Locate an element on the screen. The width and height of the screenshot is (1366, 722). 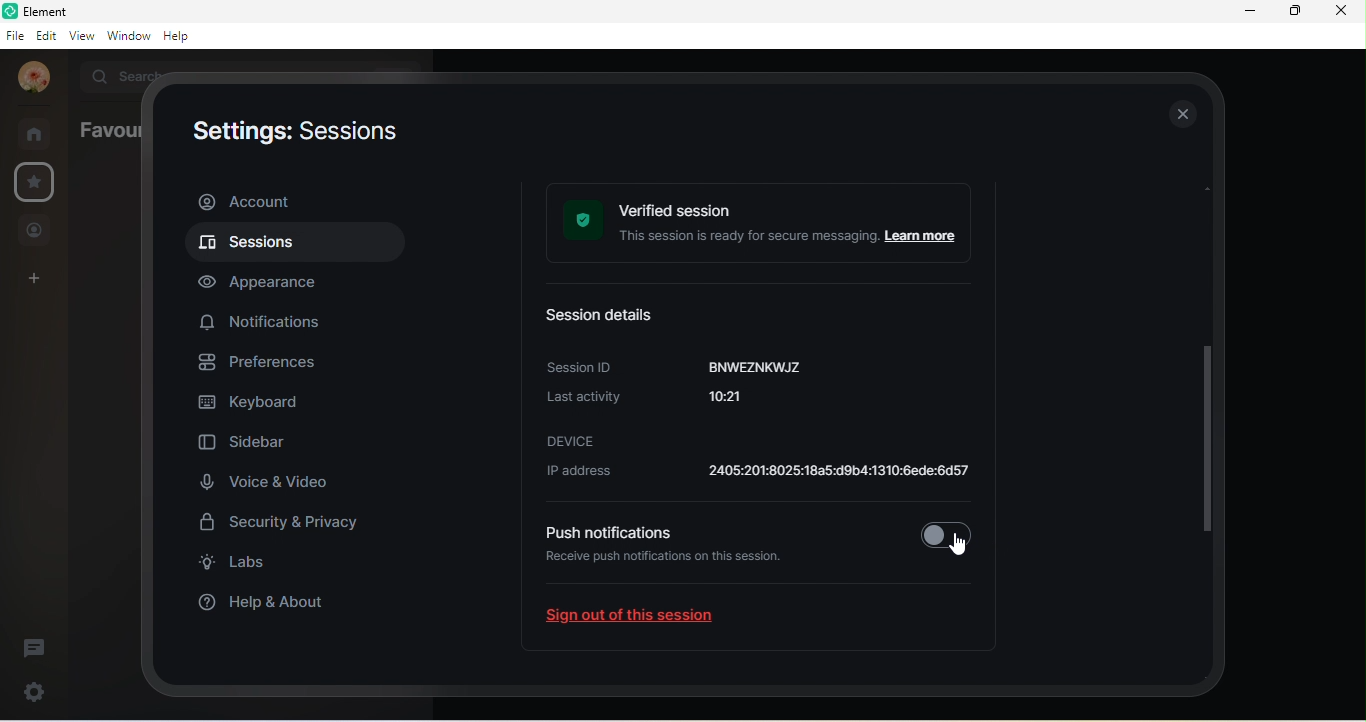
help and about is located at coordinates (273, 601).